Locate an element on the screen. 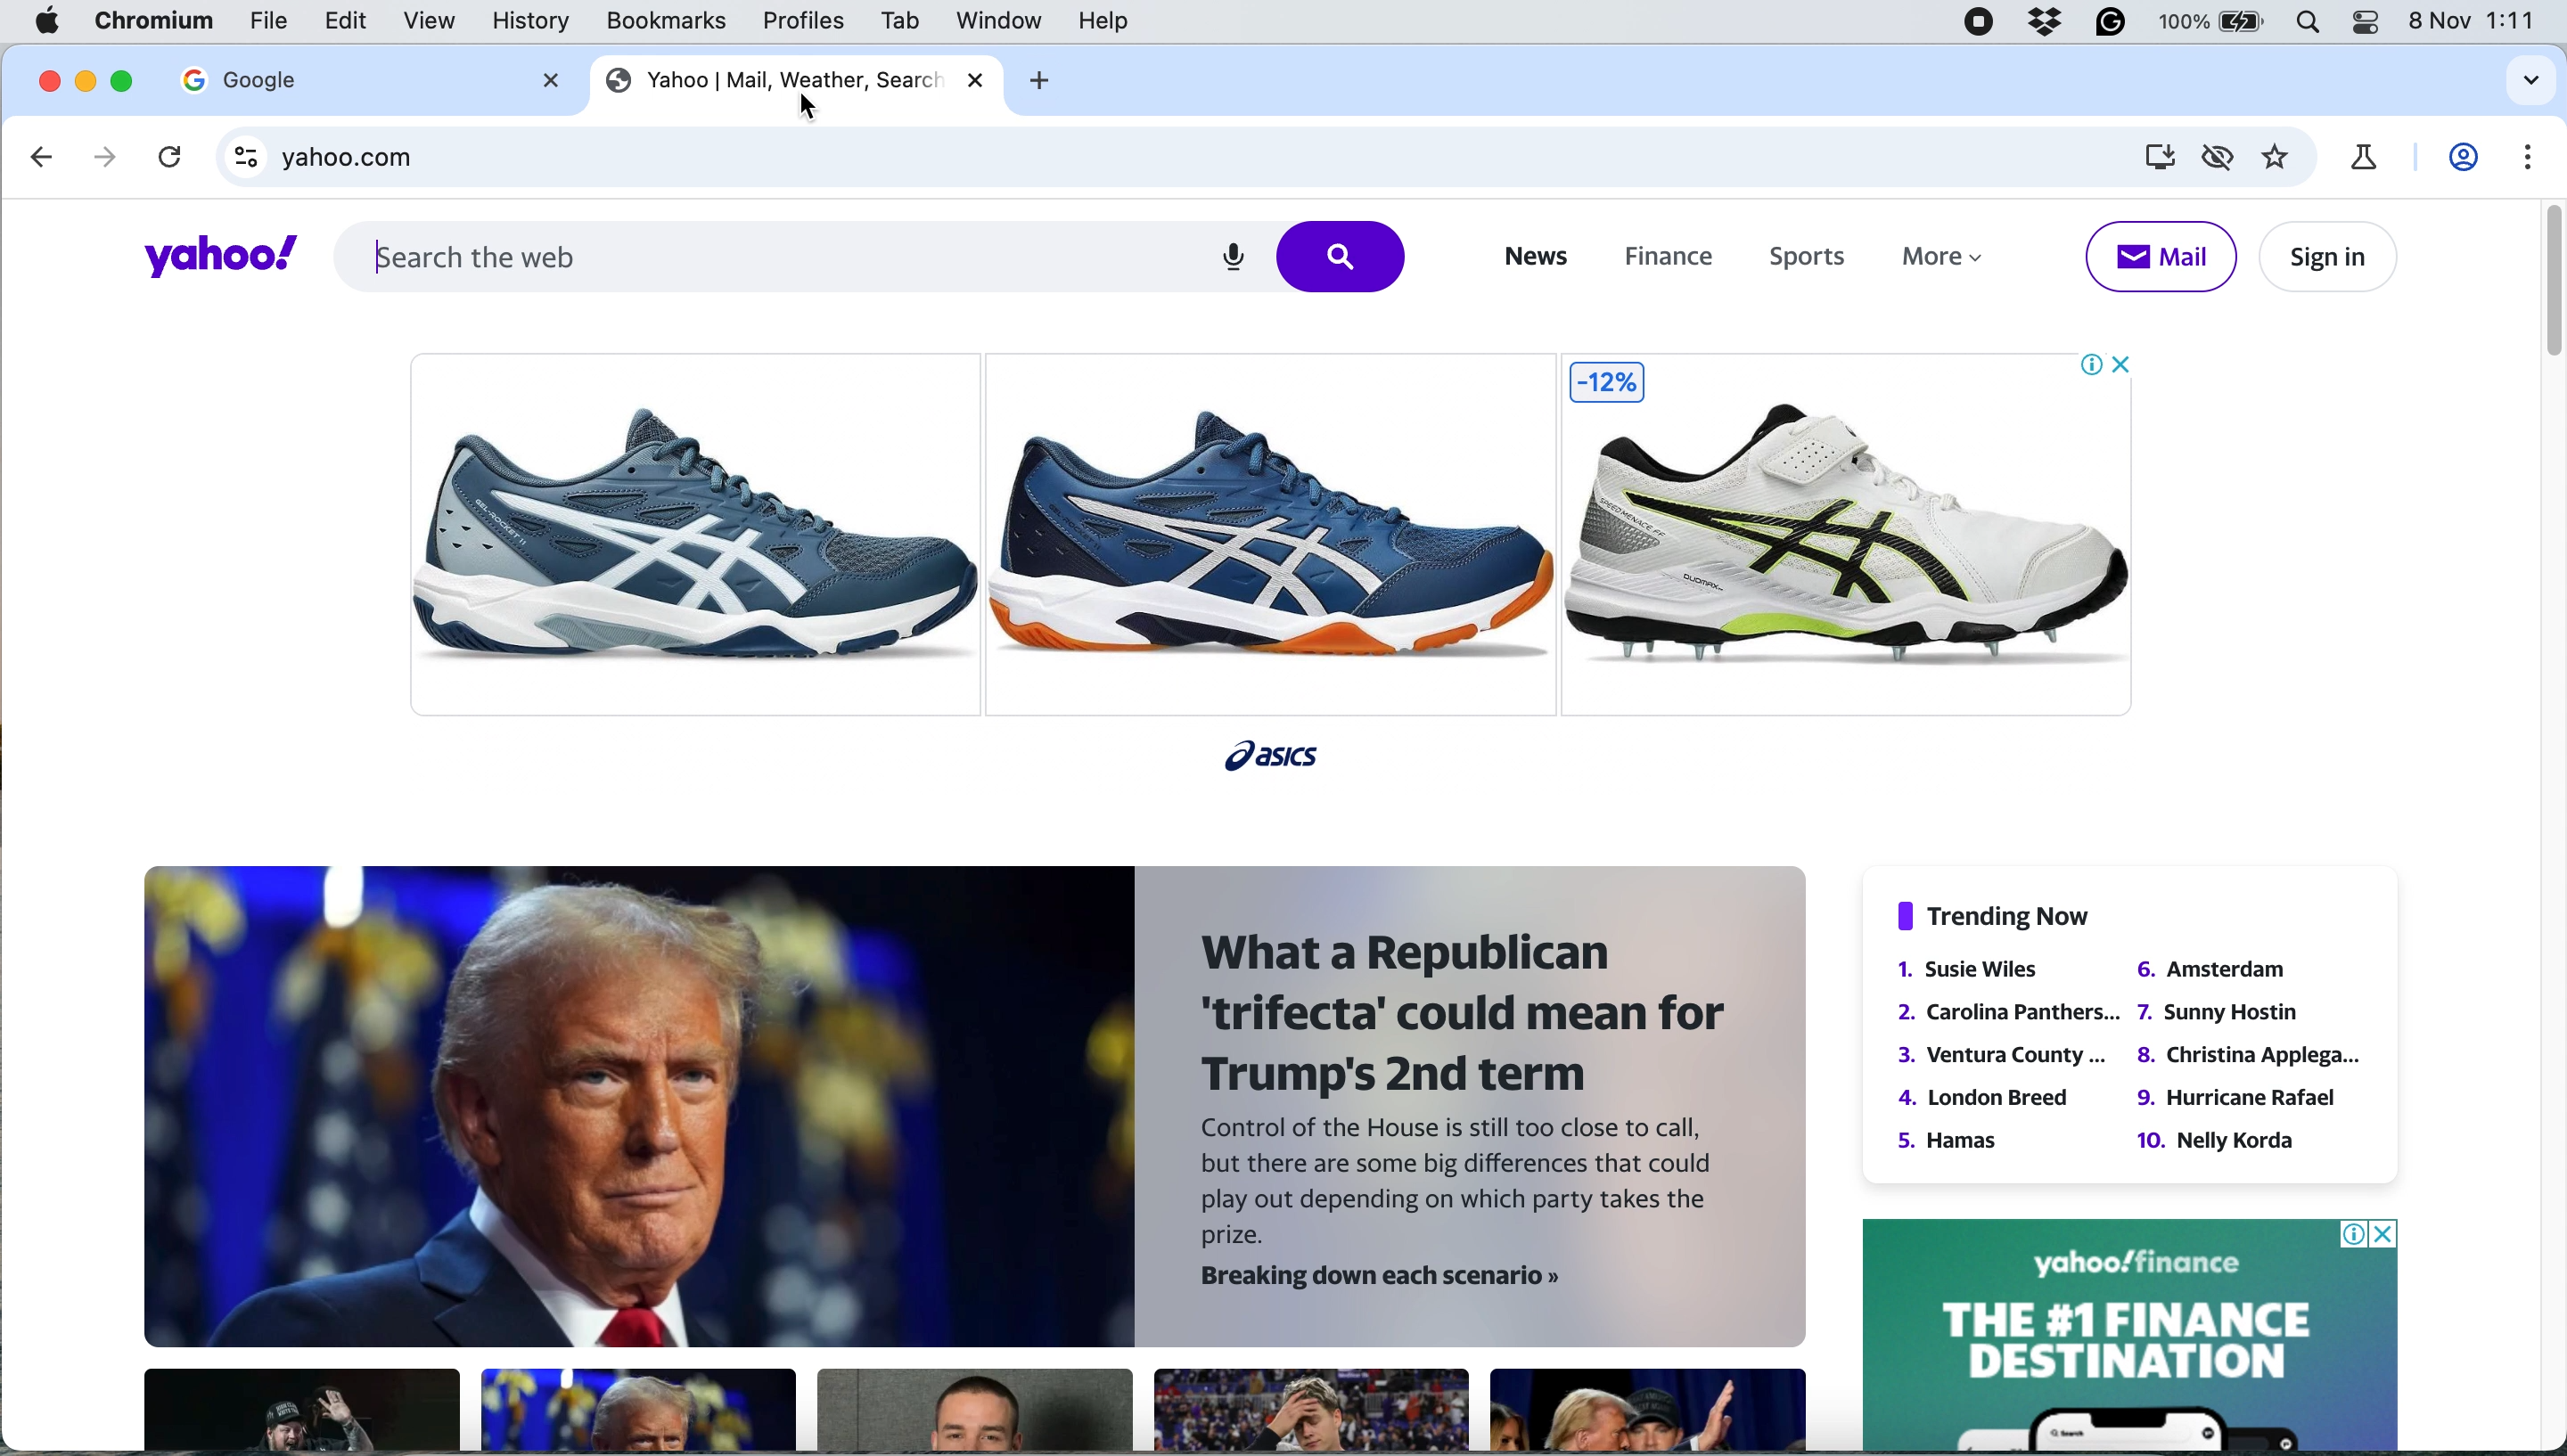  close is located at coordinates (49, 78).